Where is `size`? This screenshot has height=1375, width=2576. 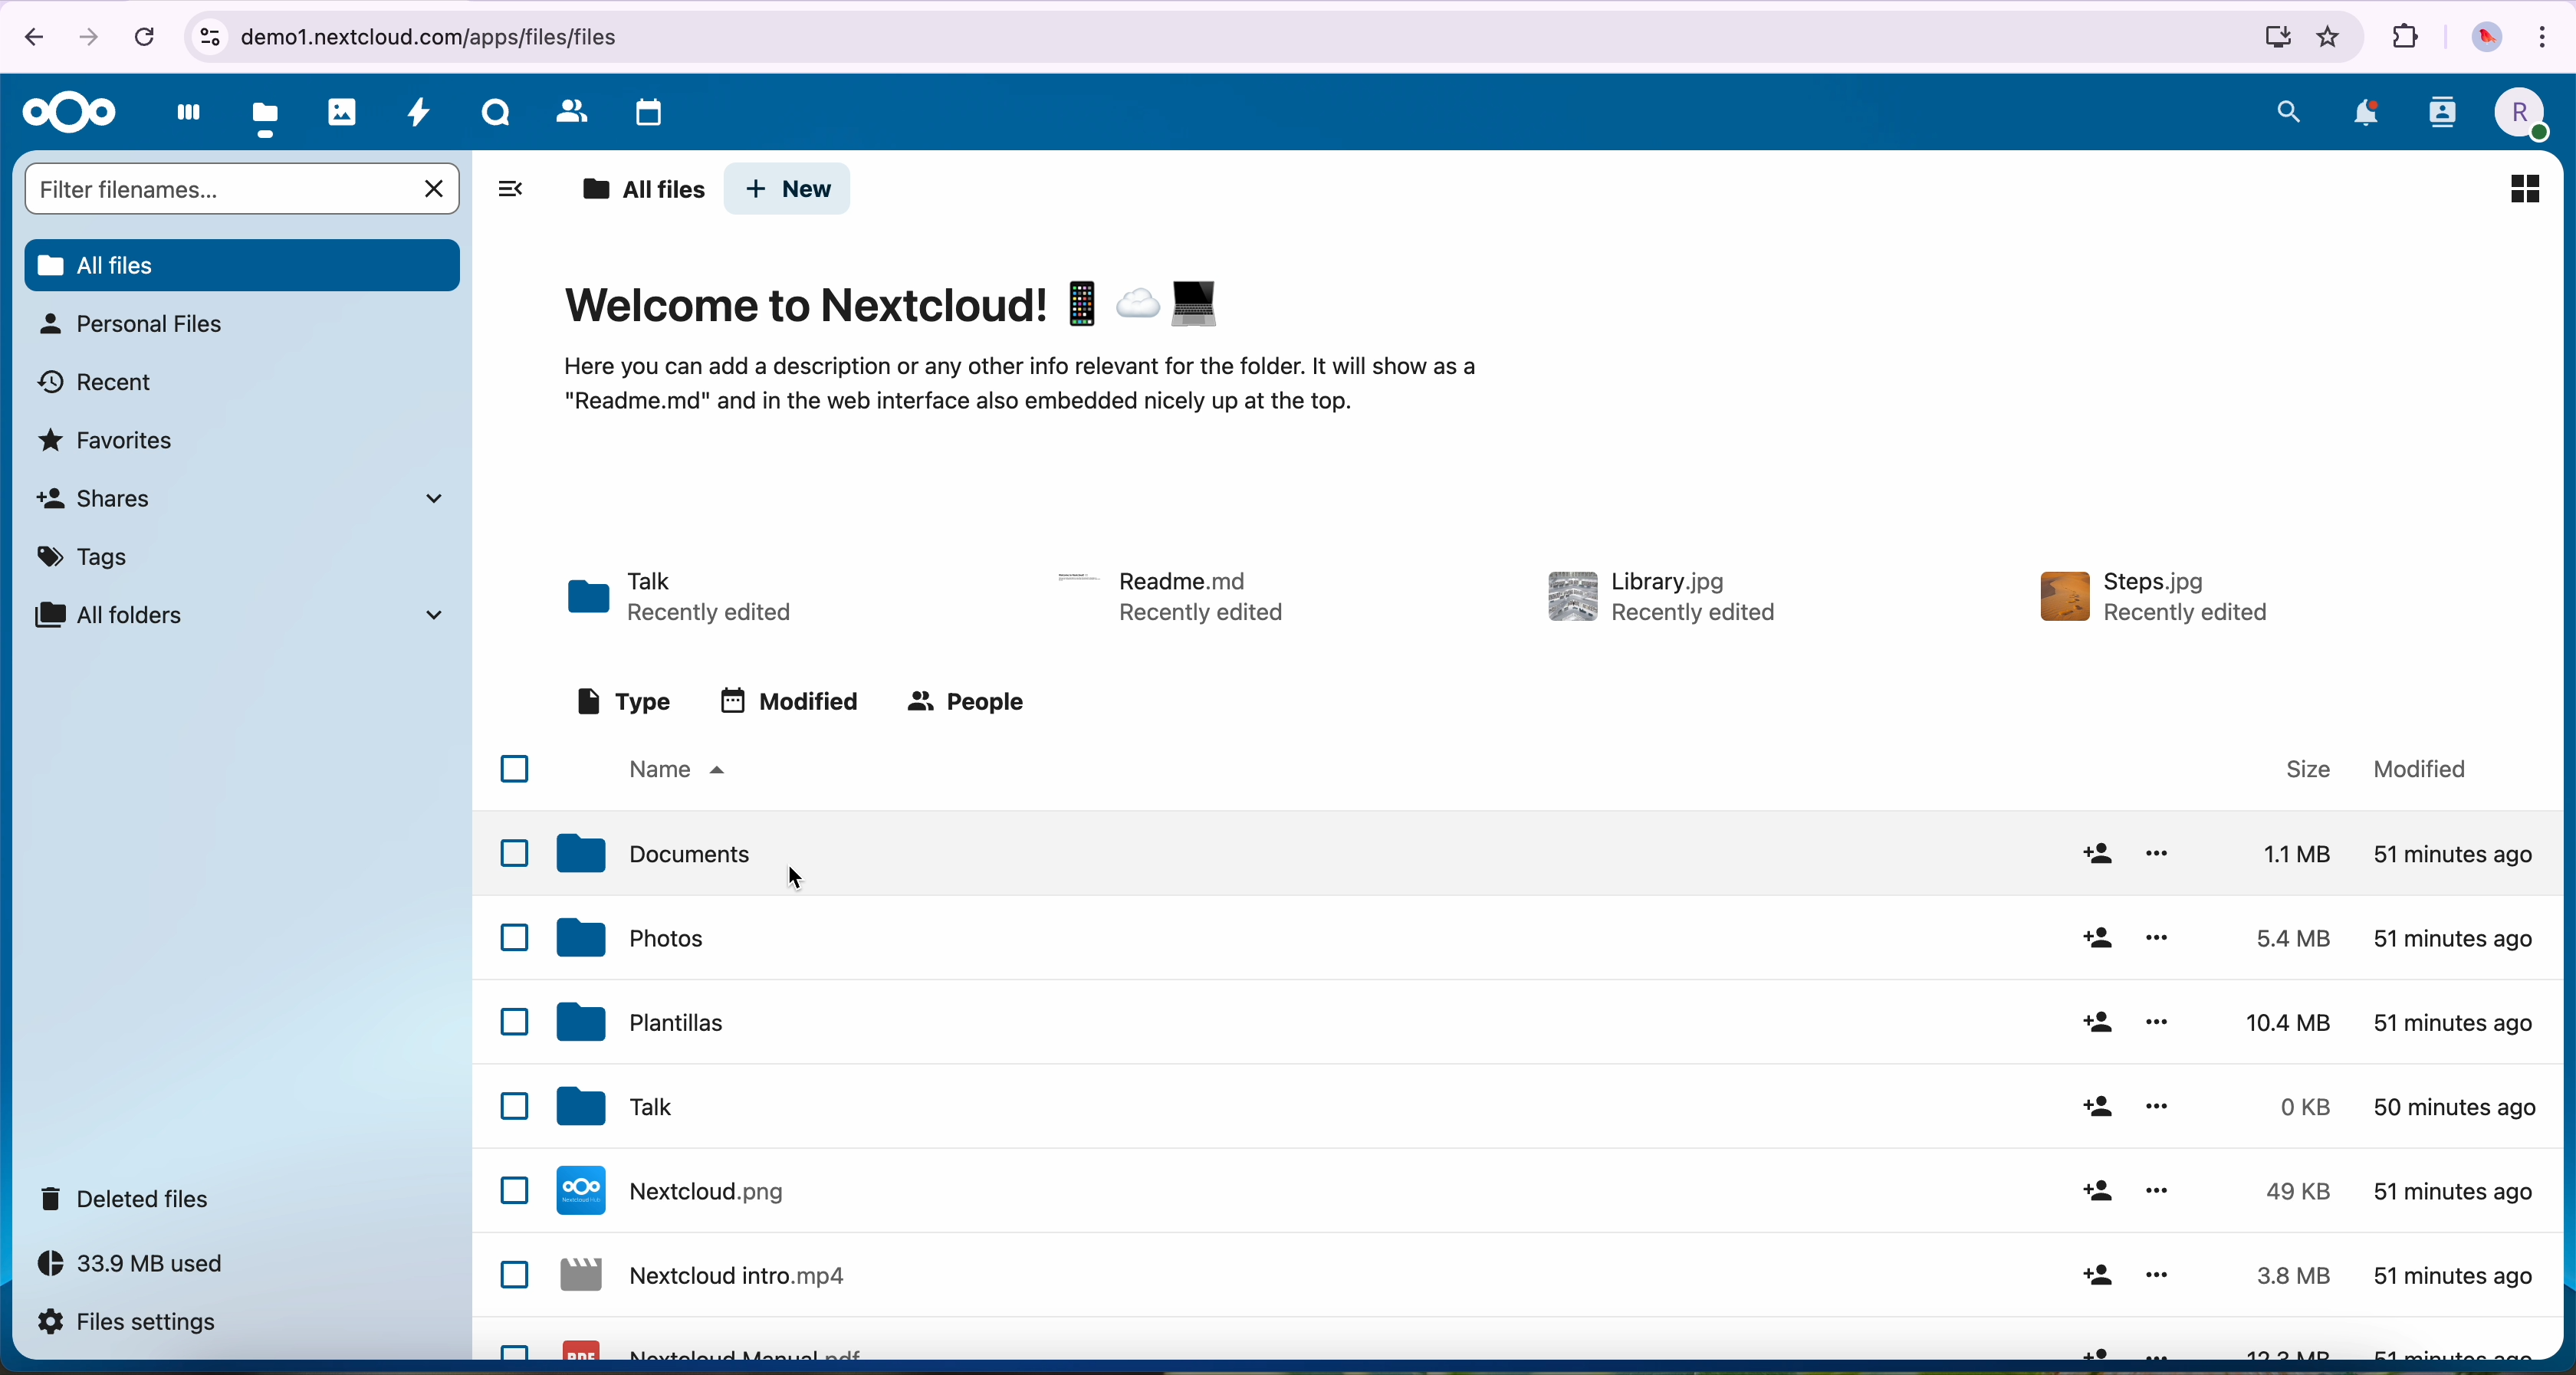 size is located at coordinates (2300, 1190).